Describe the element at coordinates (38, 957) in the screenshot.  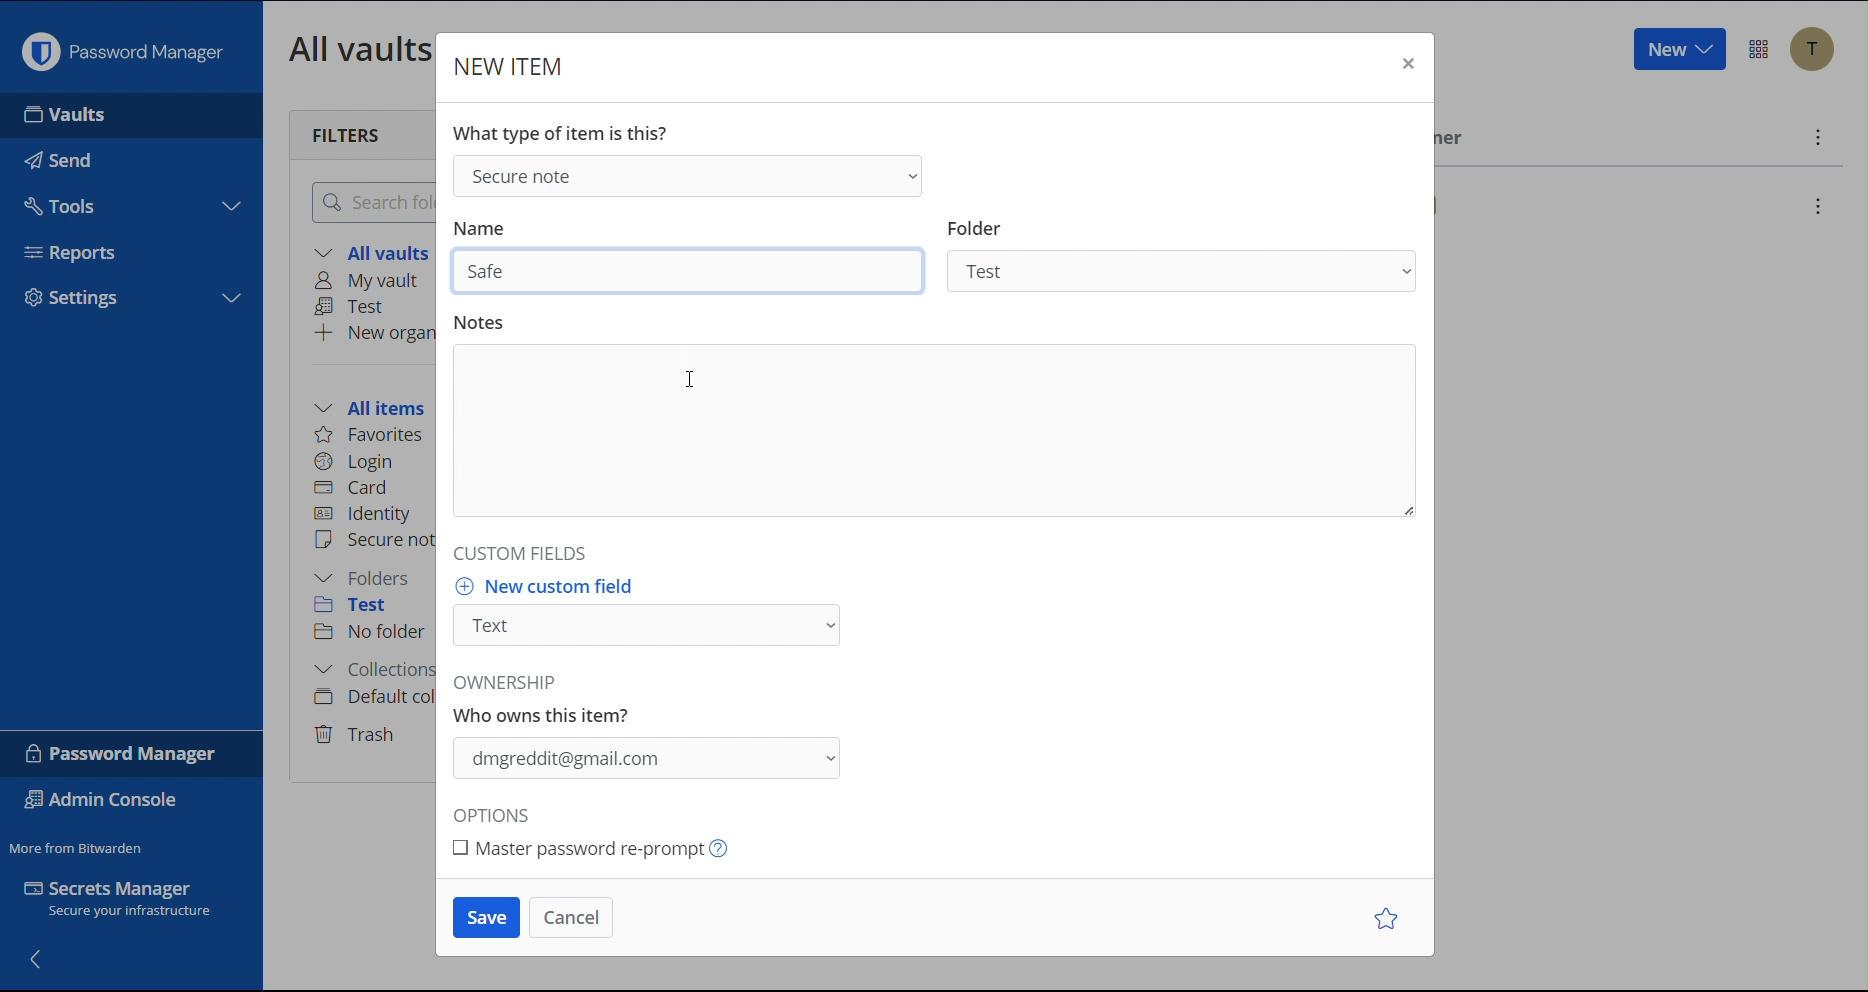
I see `Back` at that location.